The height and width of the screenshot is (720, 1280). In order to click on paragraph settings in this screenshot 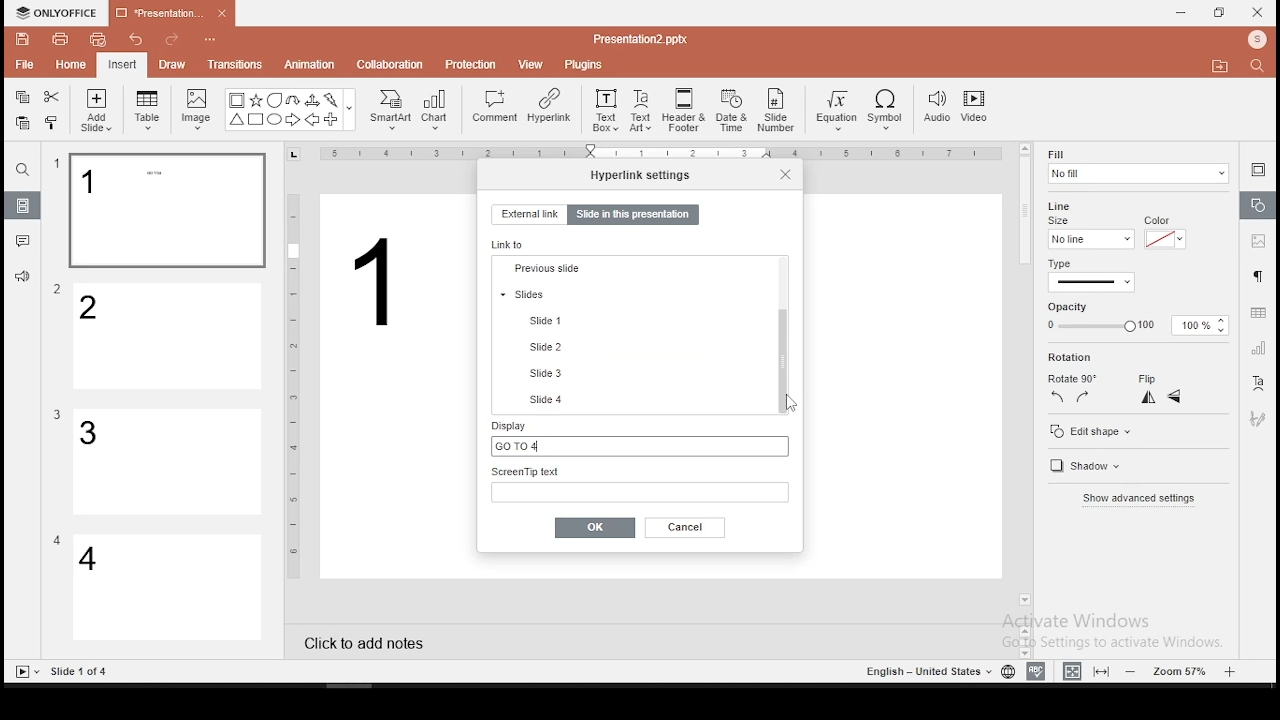, I will do `click(1256, 274)`.